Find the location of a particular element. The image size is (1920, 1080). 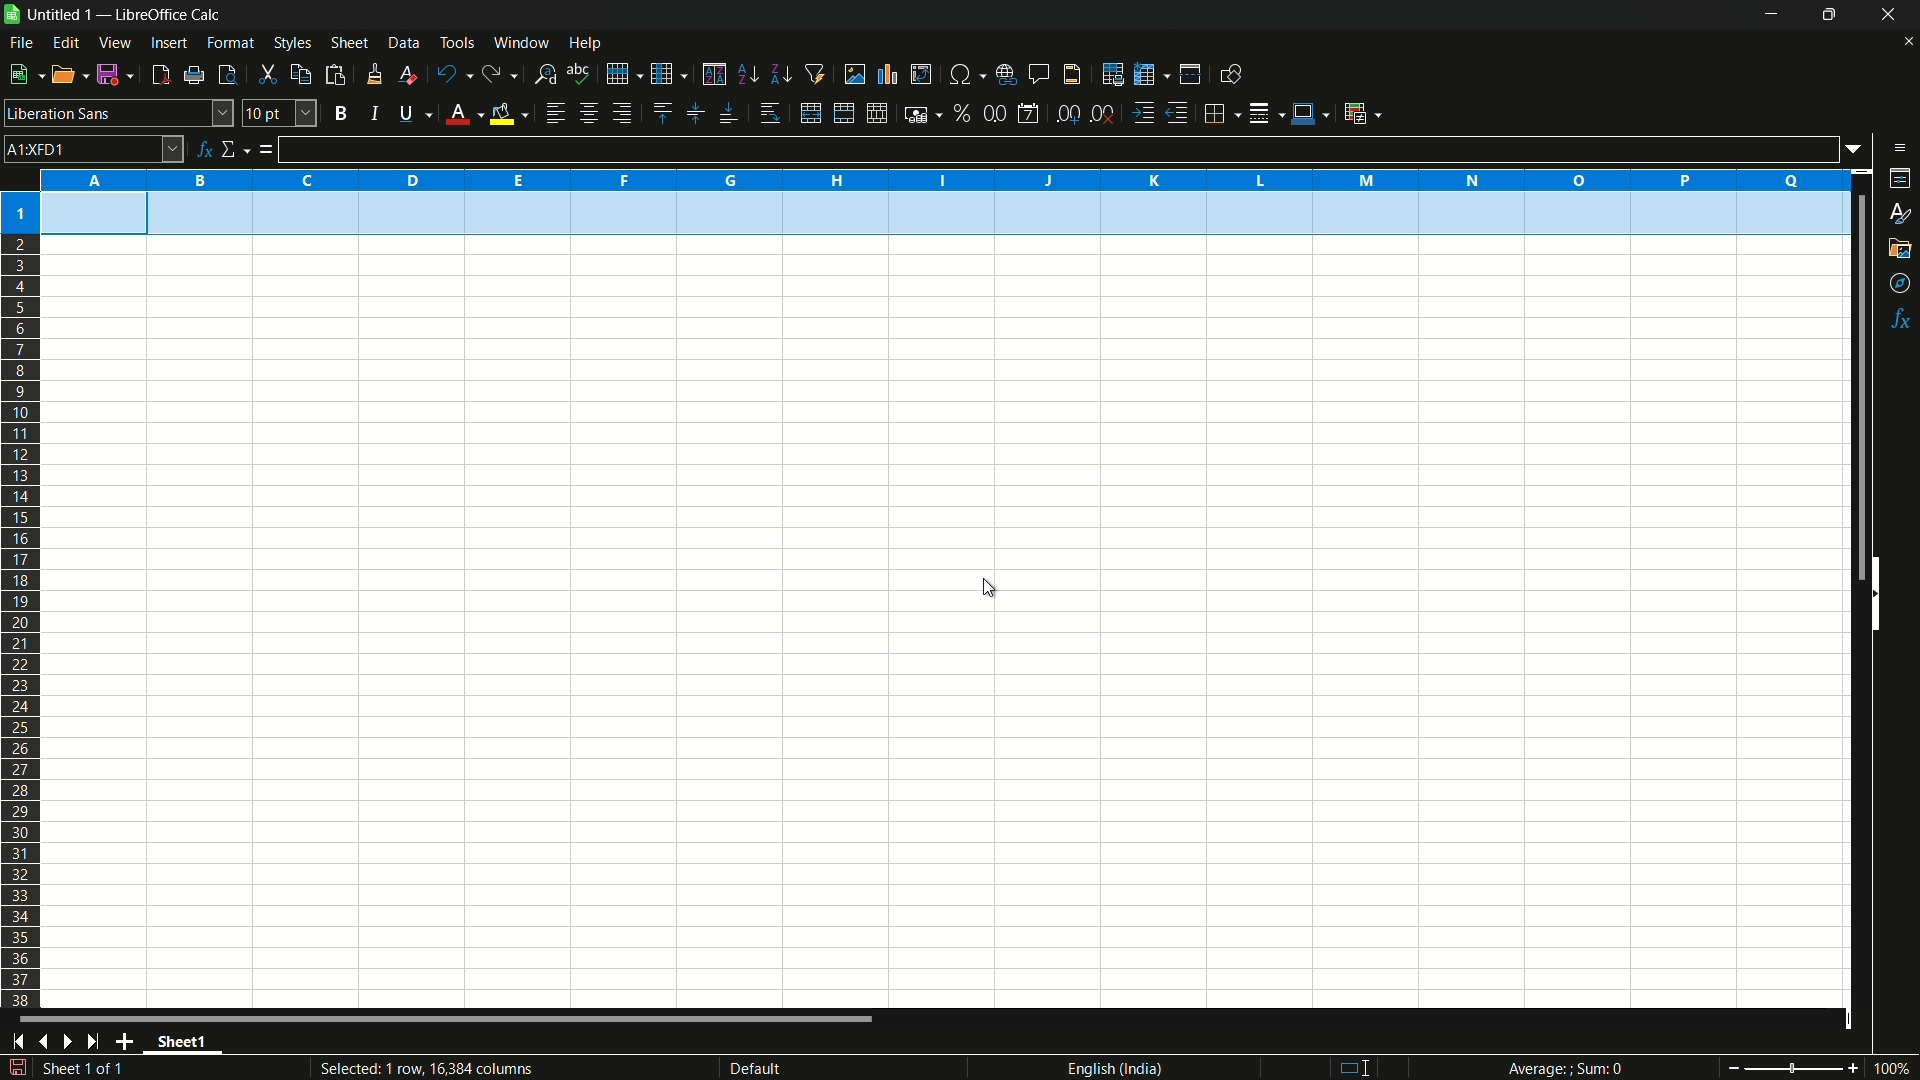

clone formatting is located at coordinates (374, 74).